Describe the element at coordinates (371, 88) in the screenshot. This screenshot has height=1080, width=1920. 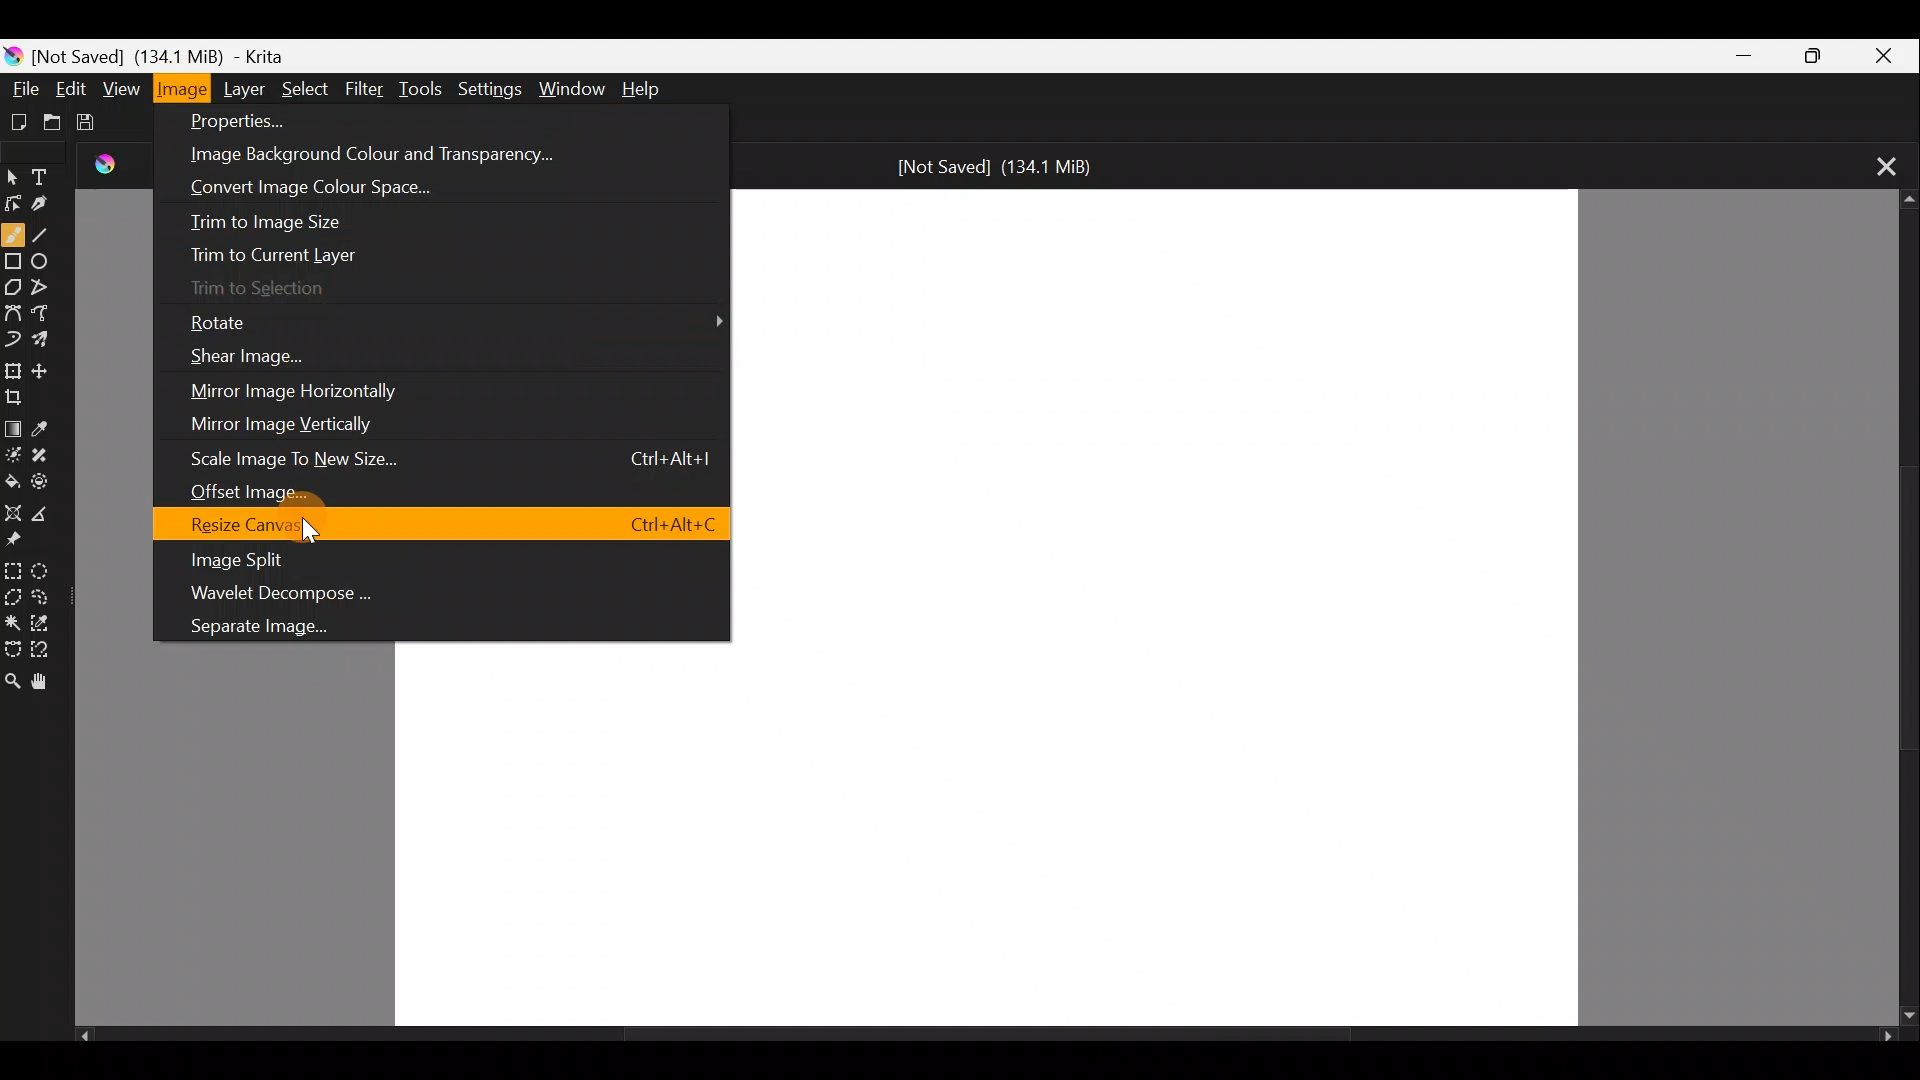
I see `Filter` at that location.